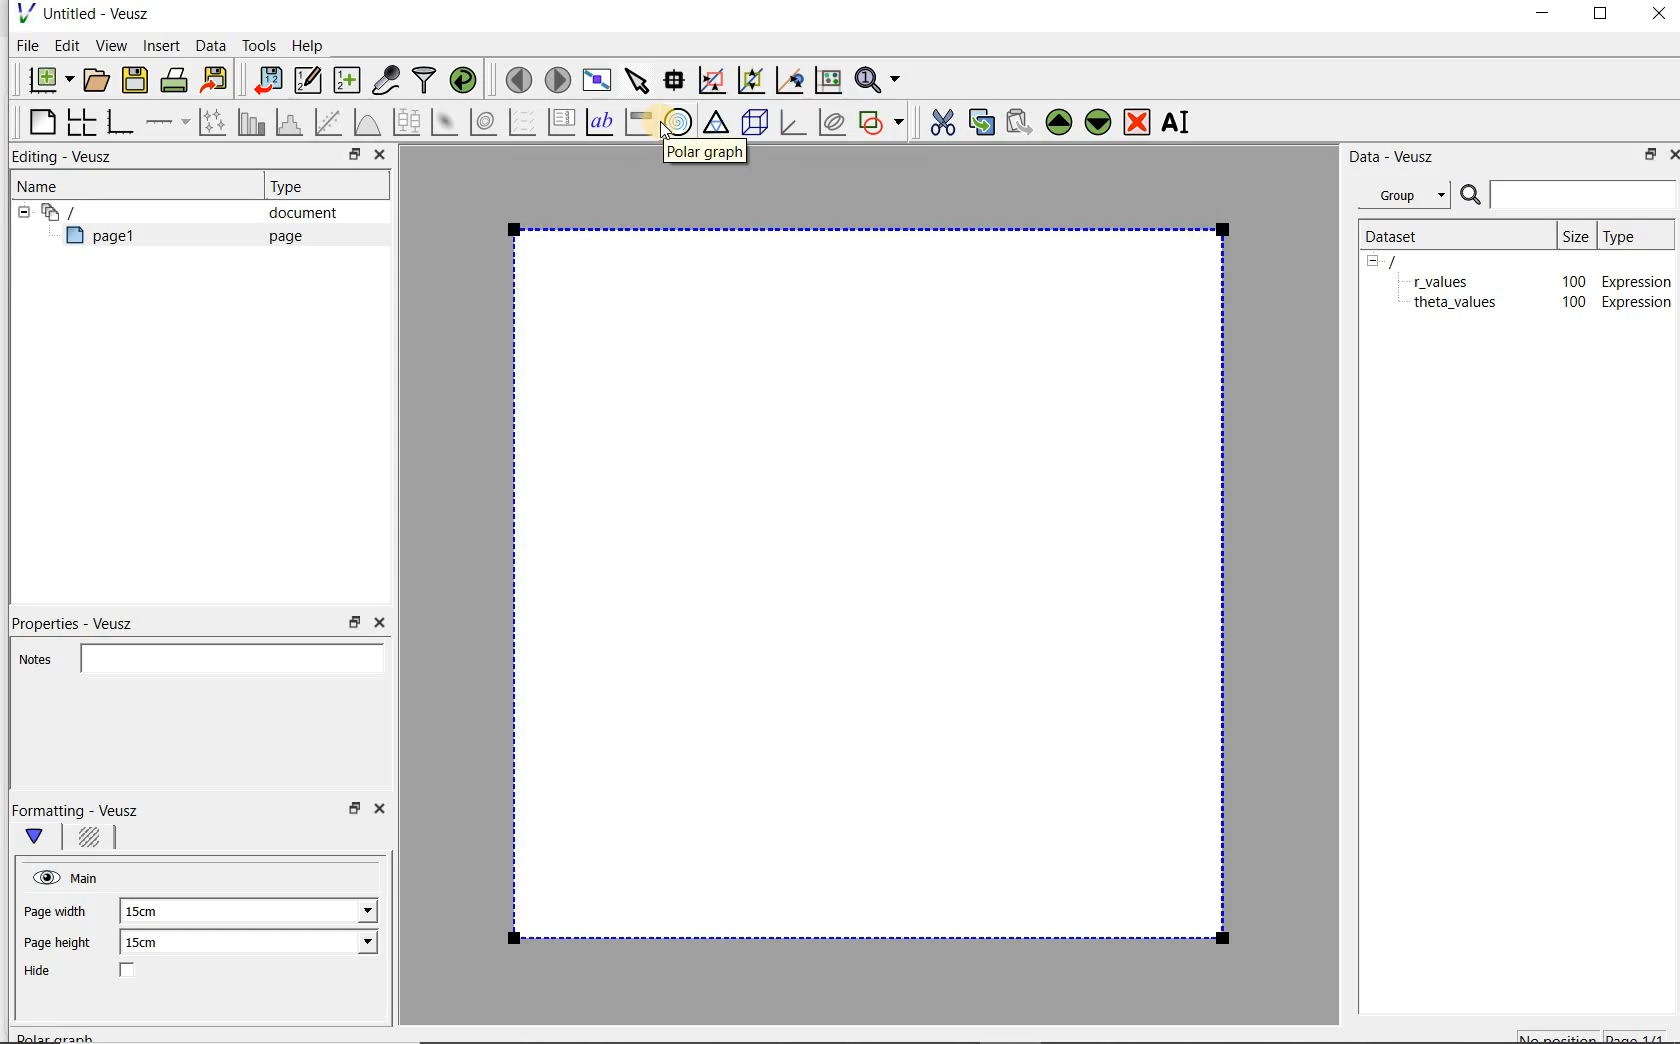  What do you see at coordinates (1657, 17) in the screenshot?
I see `Close` at bounding box center [1657, 17].